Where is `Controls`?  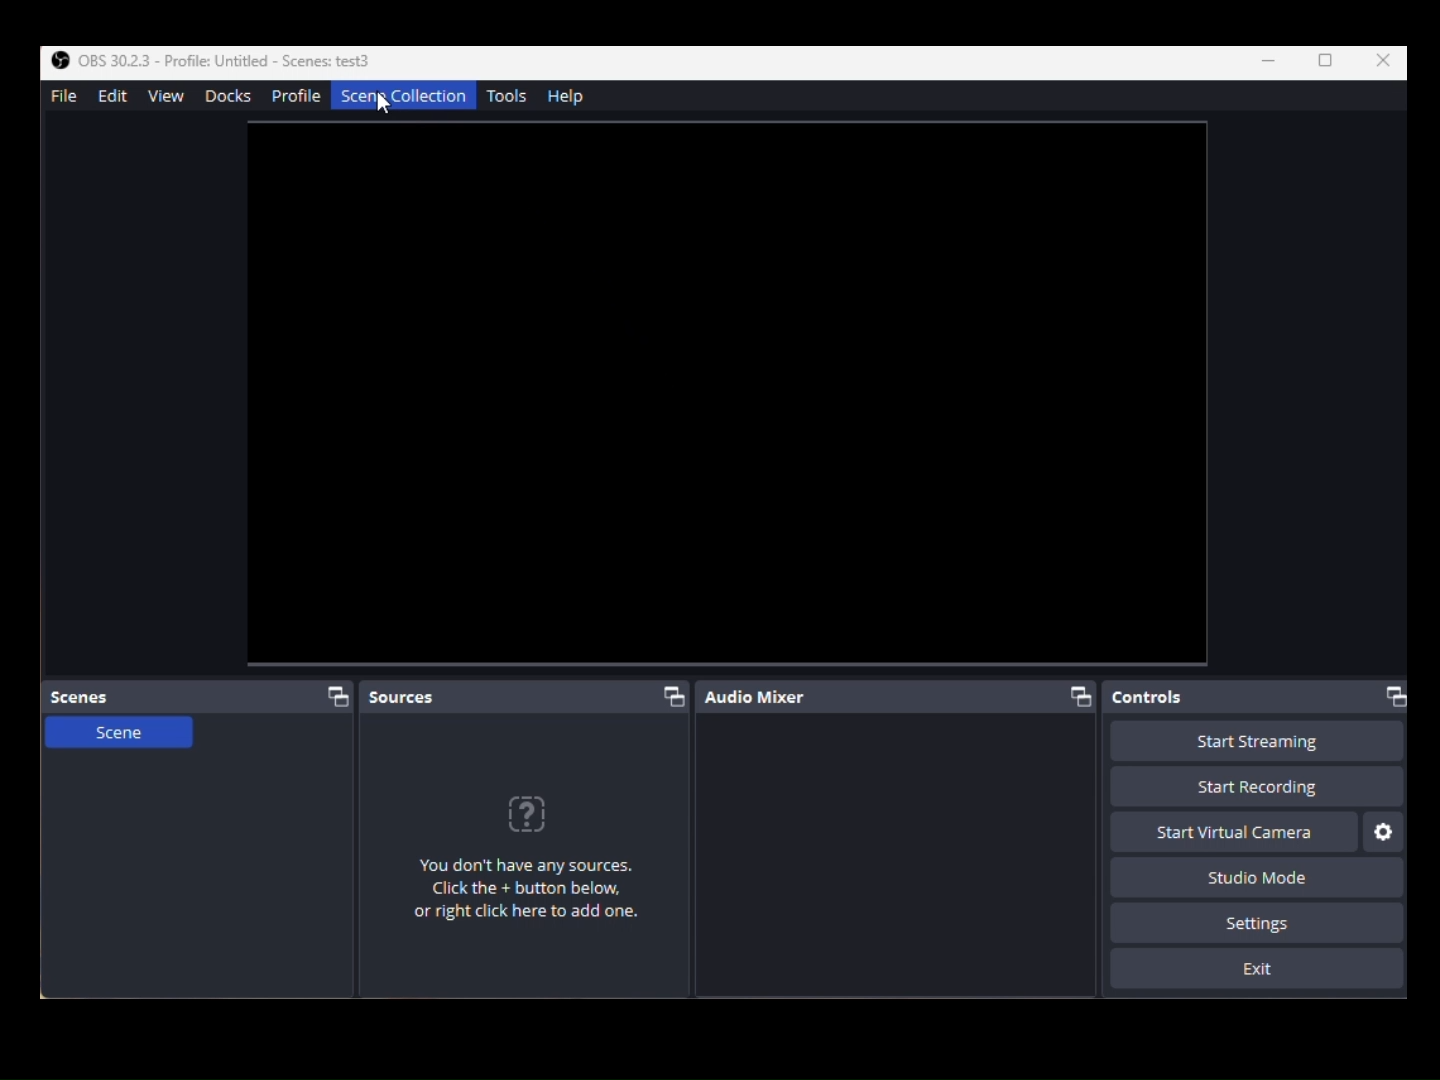 Controls is located at coordinates (1261, 697).